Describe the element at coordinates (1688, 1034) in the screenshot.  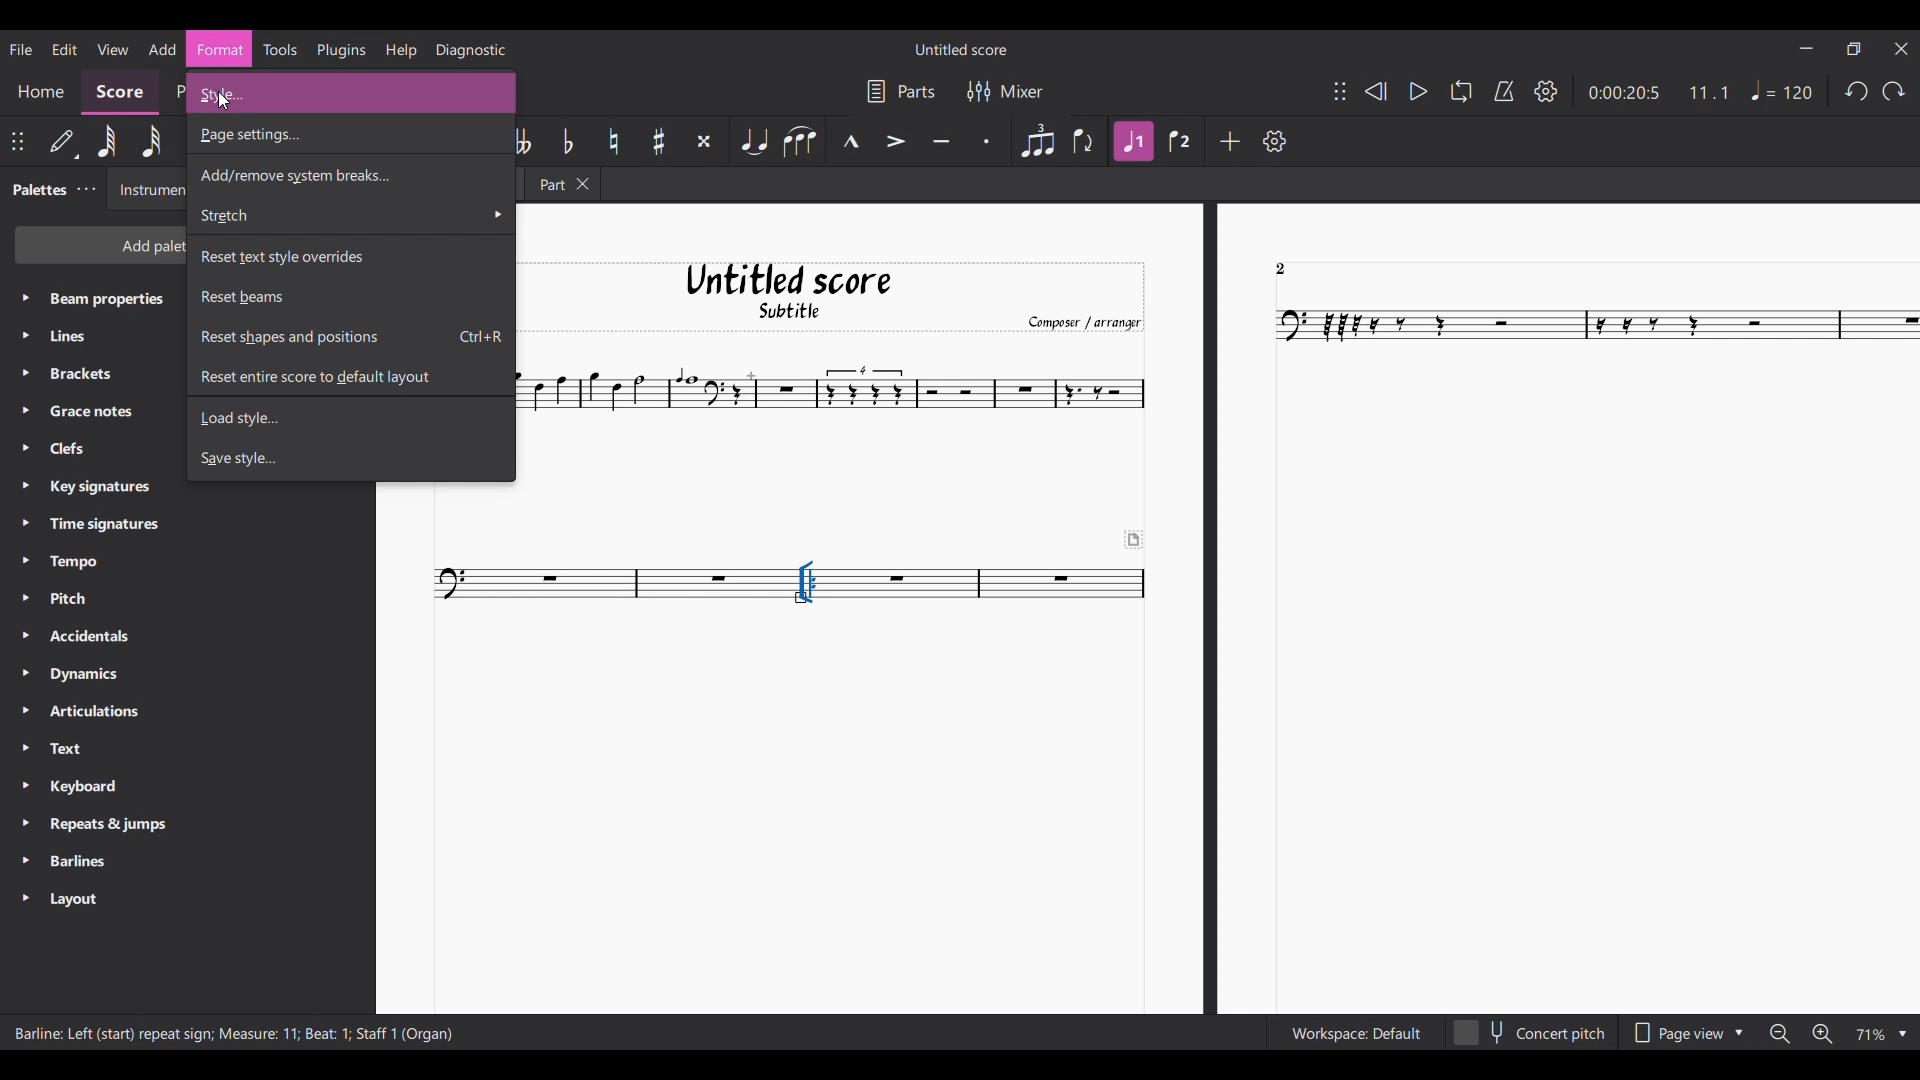
I see `Page view options` at that location.